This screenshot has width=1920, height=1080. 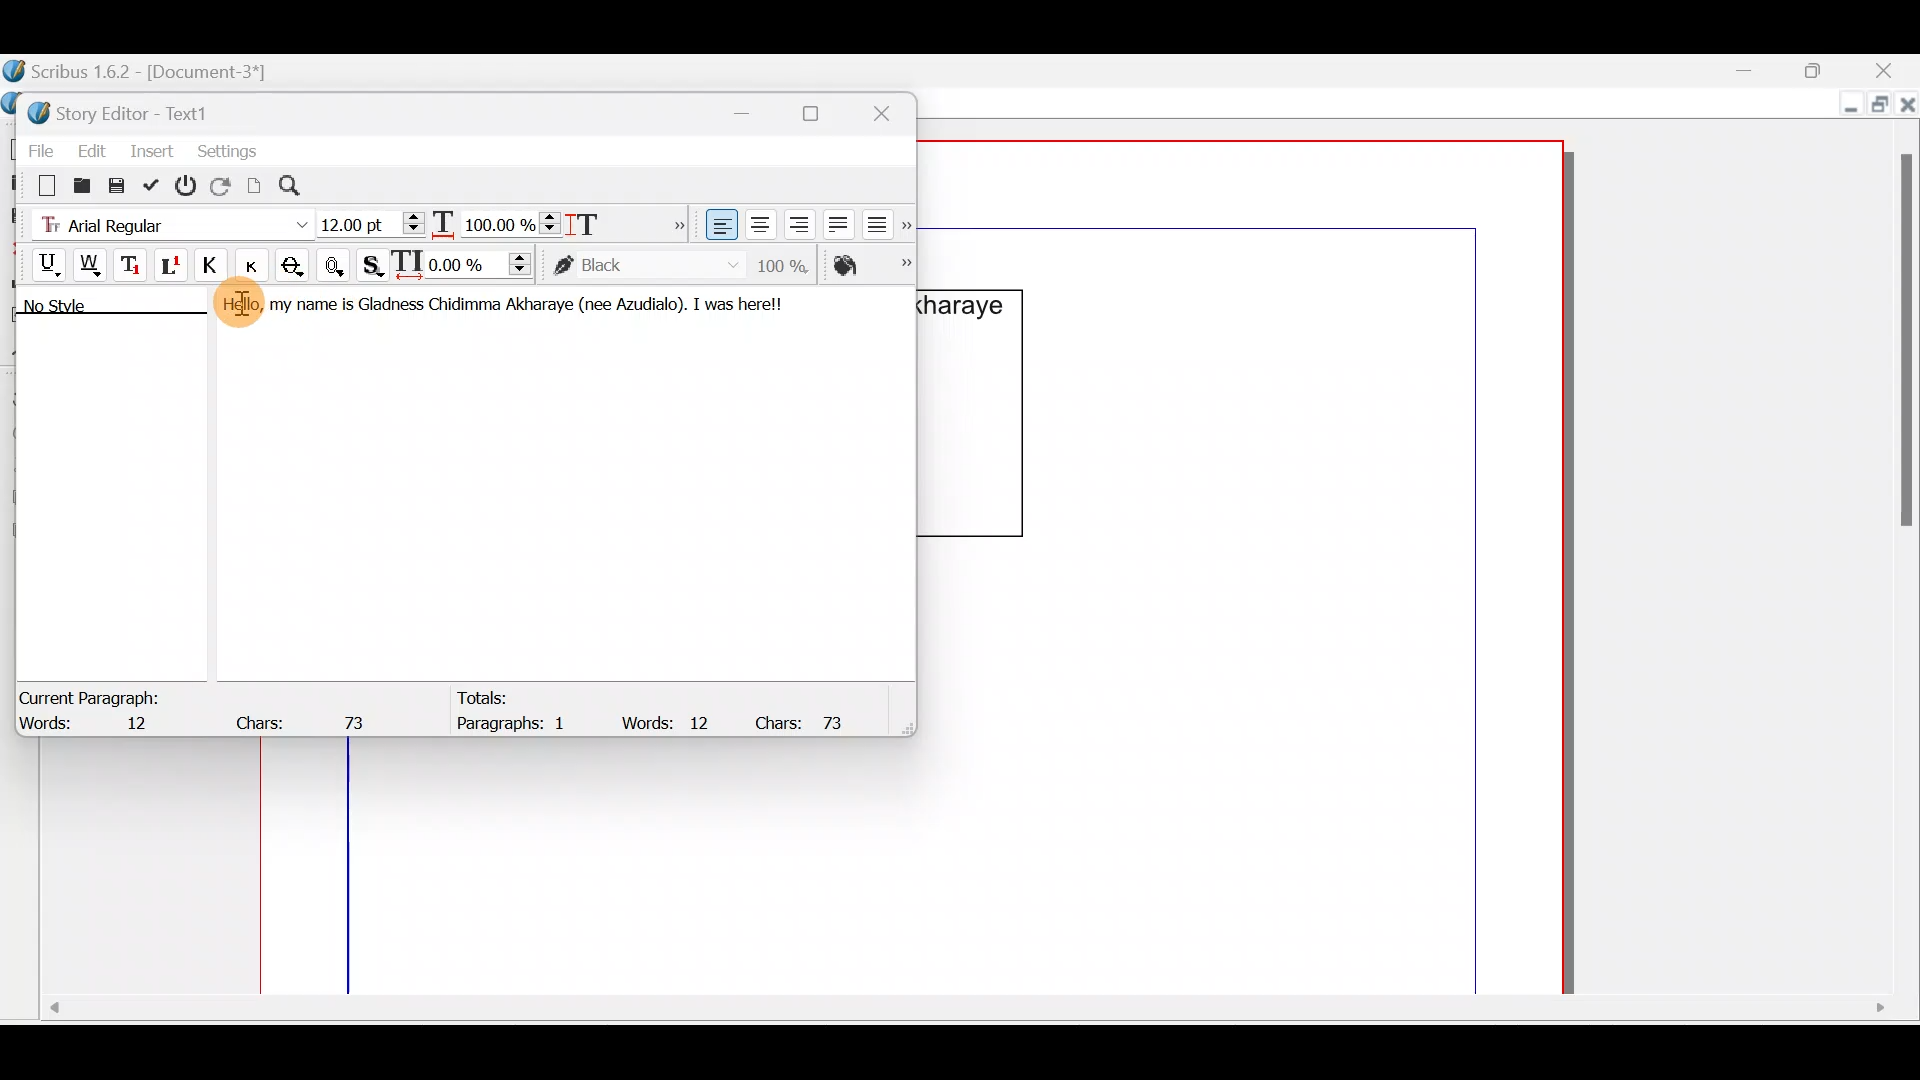 I want to click on I was herel!, so click(x=742, y=302).